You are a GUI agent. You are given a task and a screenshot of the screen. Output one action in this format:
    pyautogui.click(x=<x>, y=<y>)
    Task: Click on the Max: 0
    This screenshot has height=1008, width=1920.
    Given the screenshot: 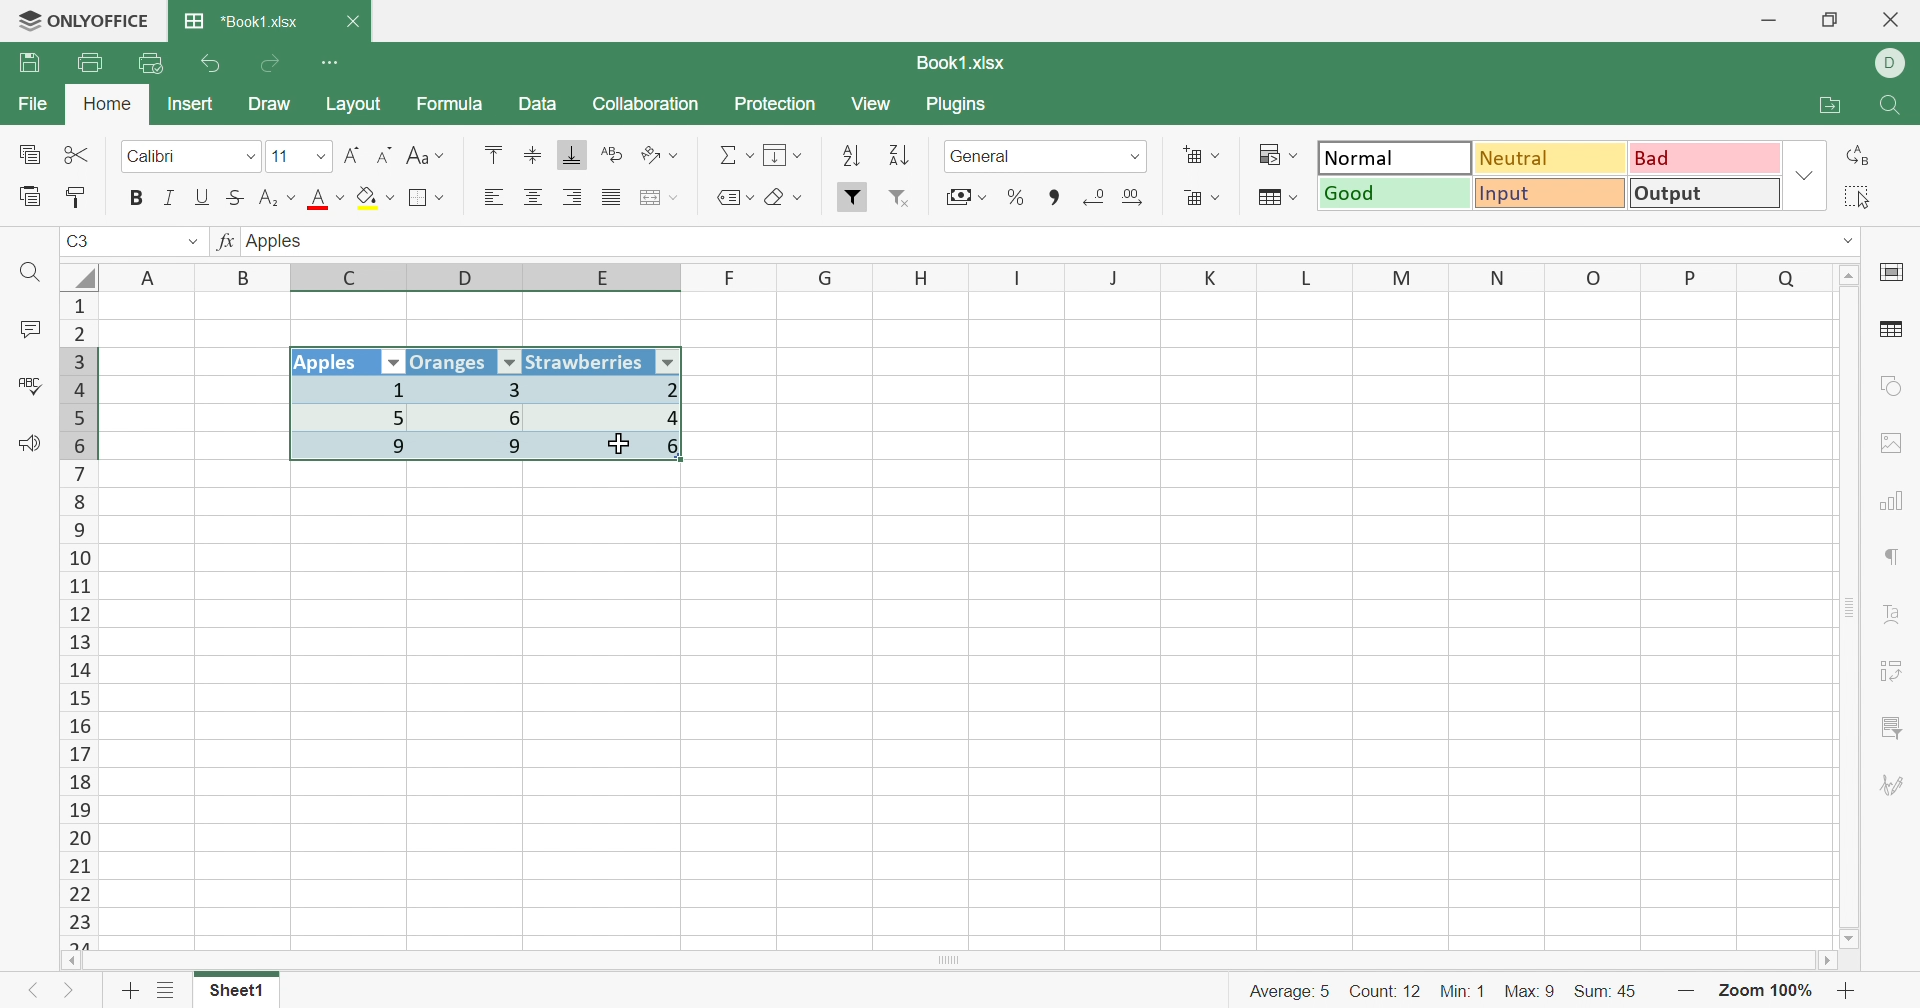 What is the action you would take?
    pyautogui.click(x=1532, y=986)
    